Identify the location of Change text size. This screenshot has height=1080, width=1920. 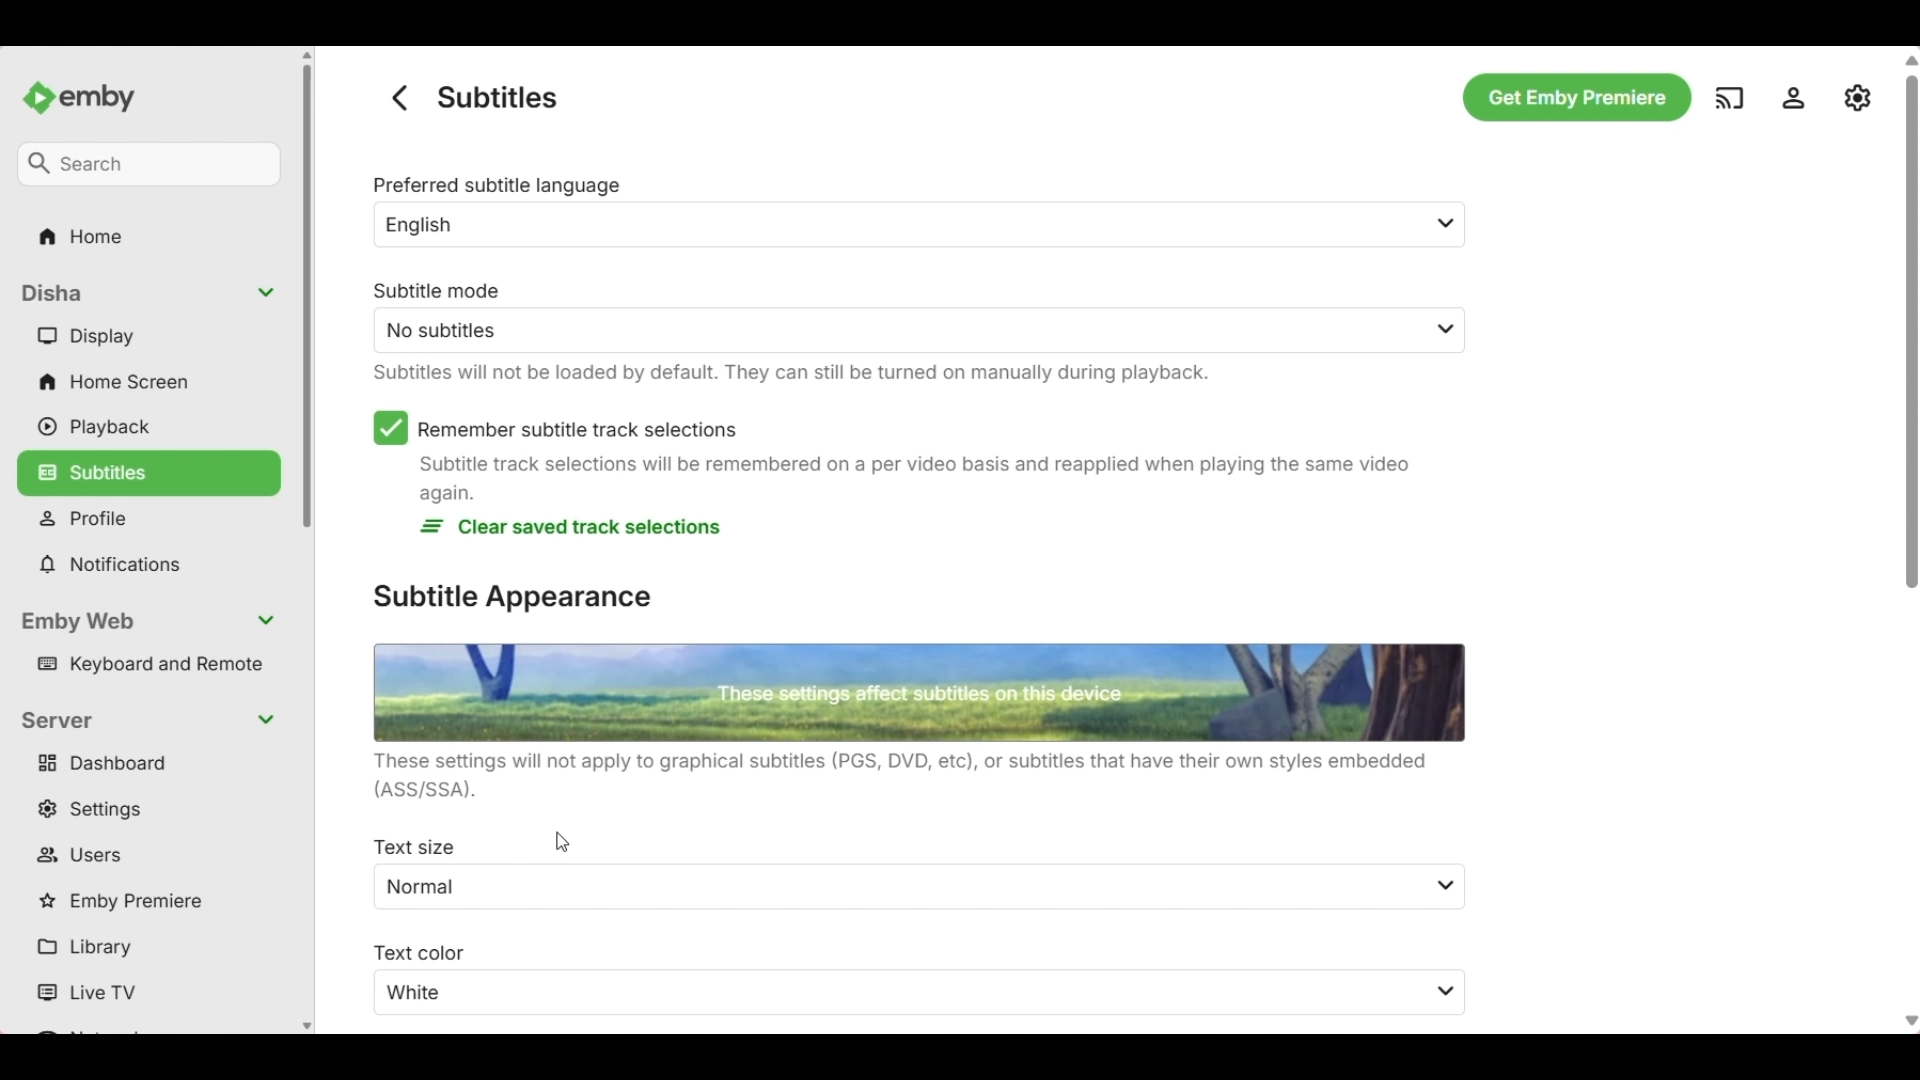
(897, 872).